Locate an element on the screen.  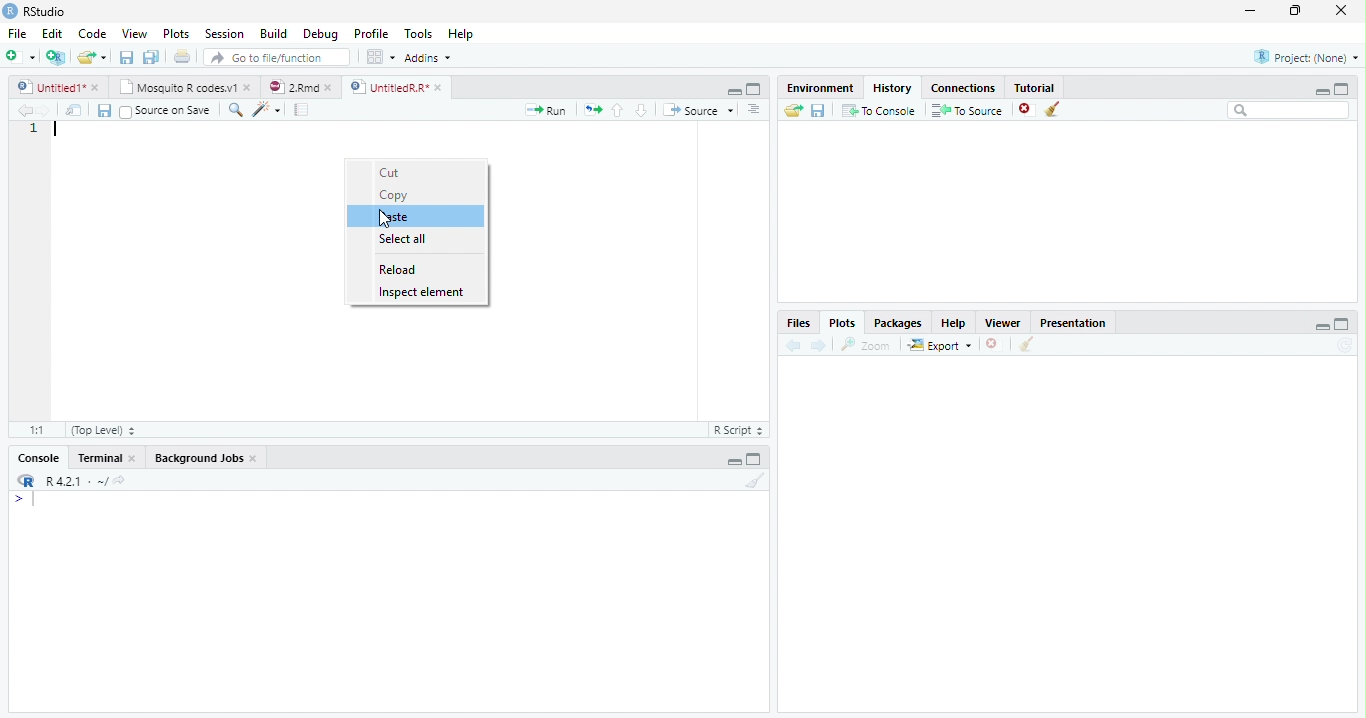
Compile Report is located at coordinates (303, 109).